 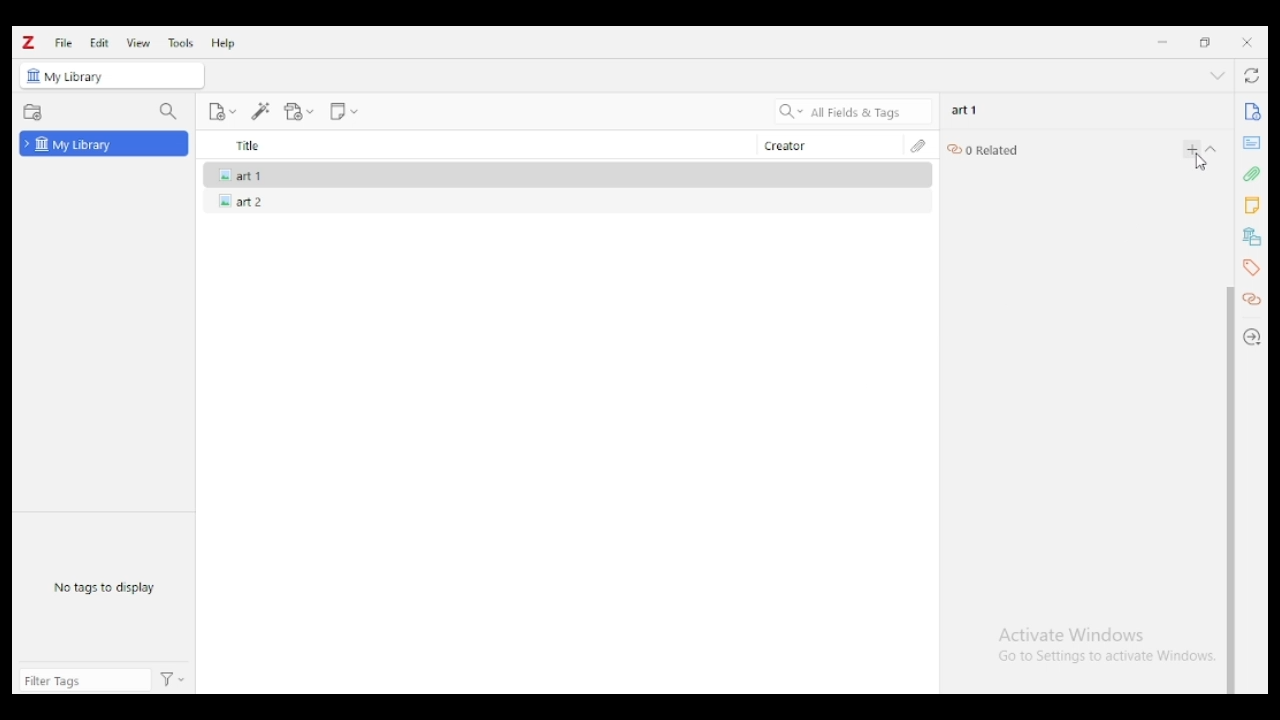 What do you see at coordinates (173, 681) in the screenshot?
I see `actions` at bounding box center [173, 681].